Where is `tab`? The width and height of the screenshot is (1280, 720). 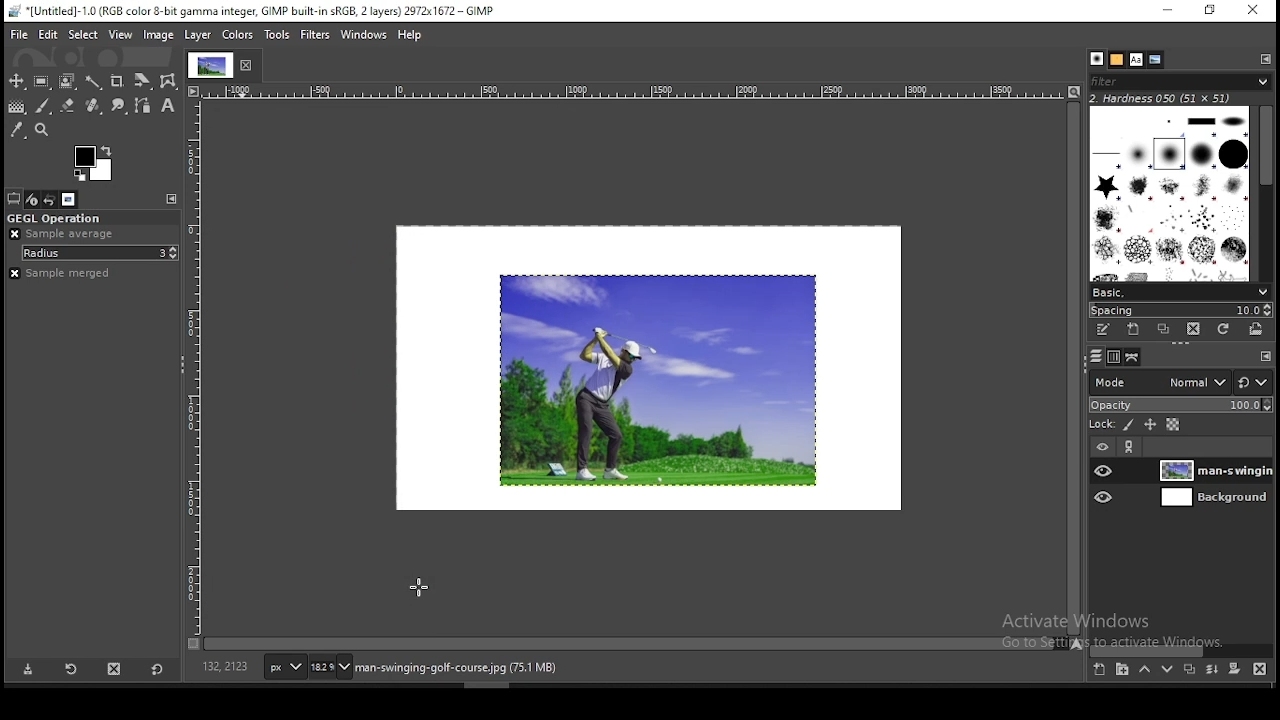
tab is located at coordinates (210, 65).